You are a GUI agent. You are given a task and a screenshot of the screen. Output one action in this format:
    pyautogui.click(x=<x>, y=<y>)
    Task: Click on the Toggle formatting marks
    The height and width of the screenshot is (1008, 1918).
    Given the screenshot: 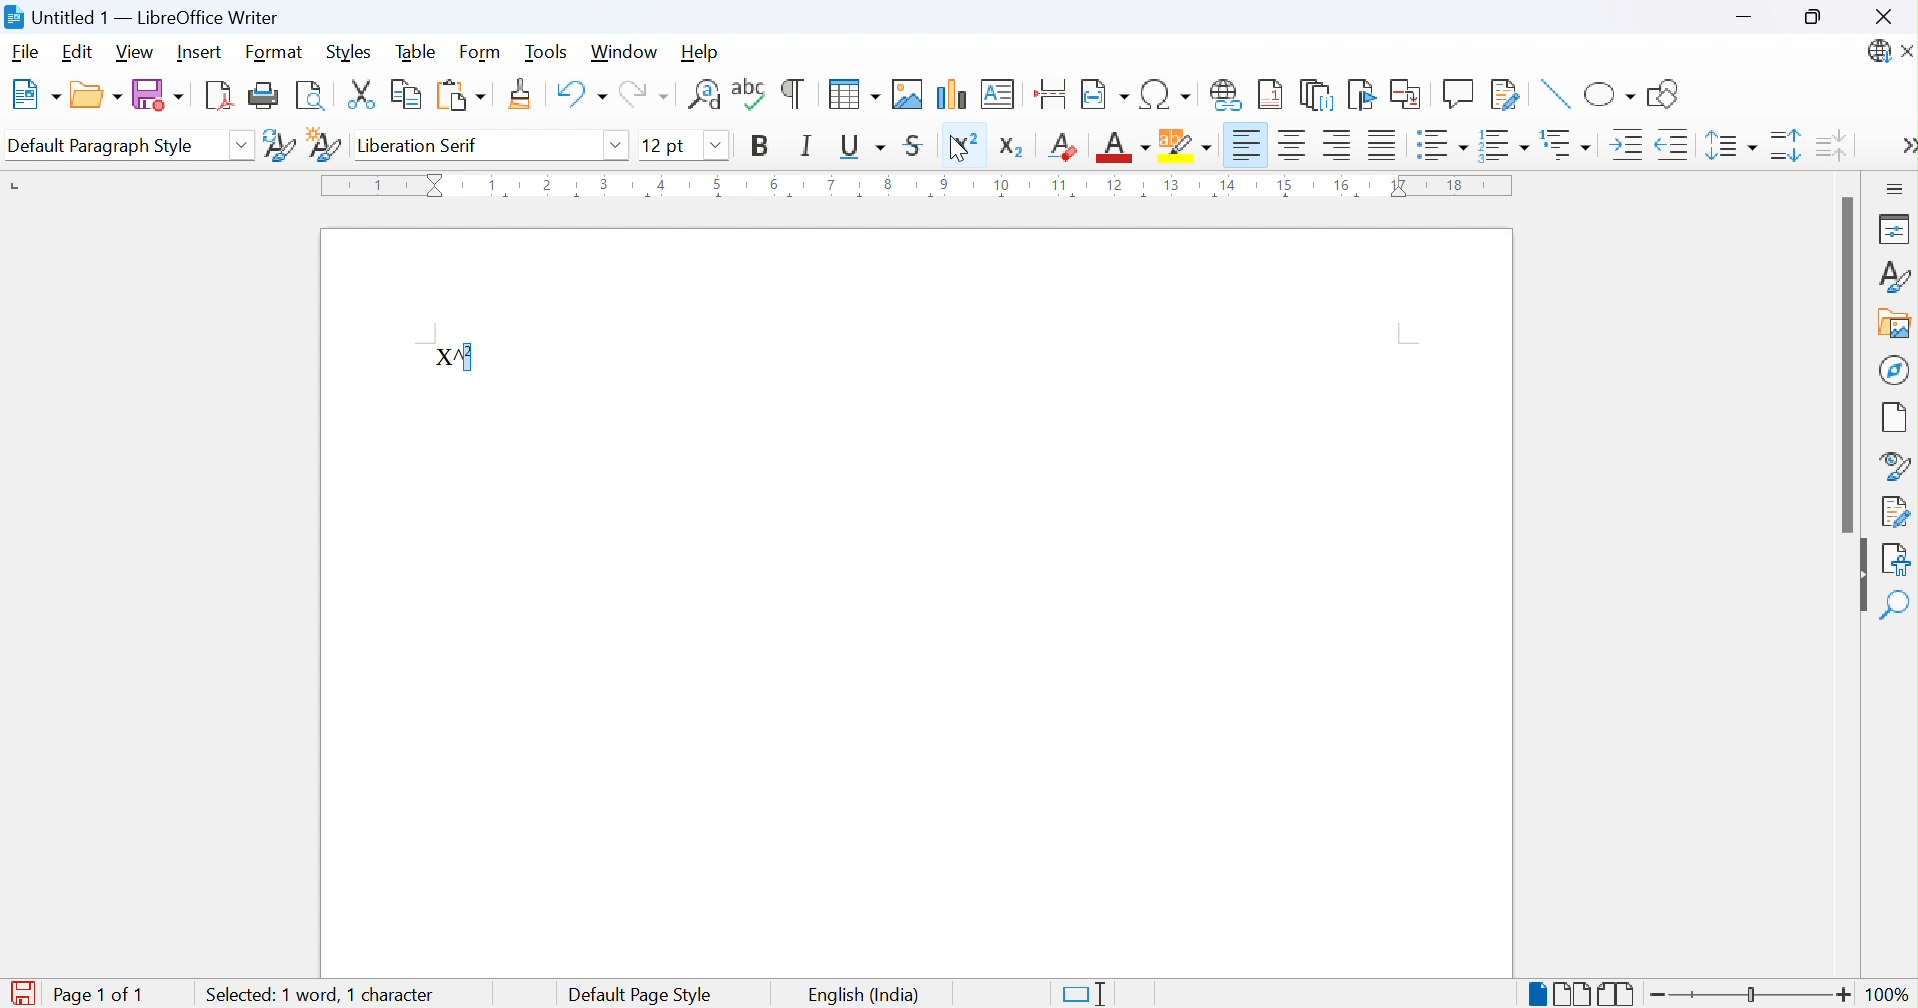 What is the action you would take?
    pyautogui.click(x=795, y=91)
    